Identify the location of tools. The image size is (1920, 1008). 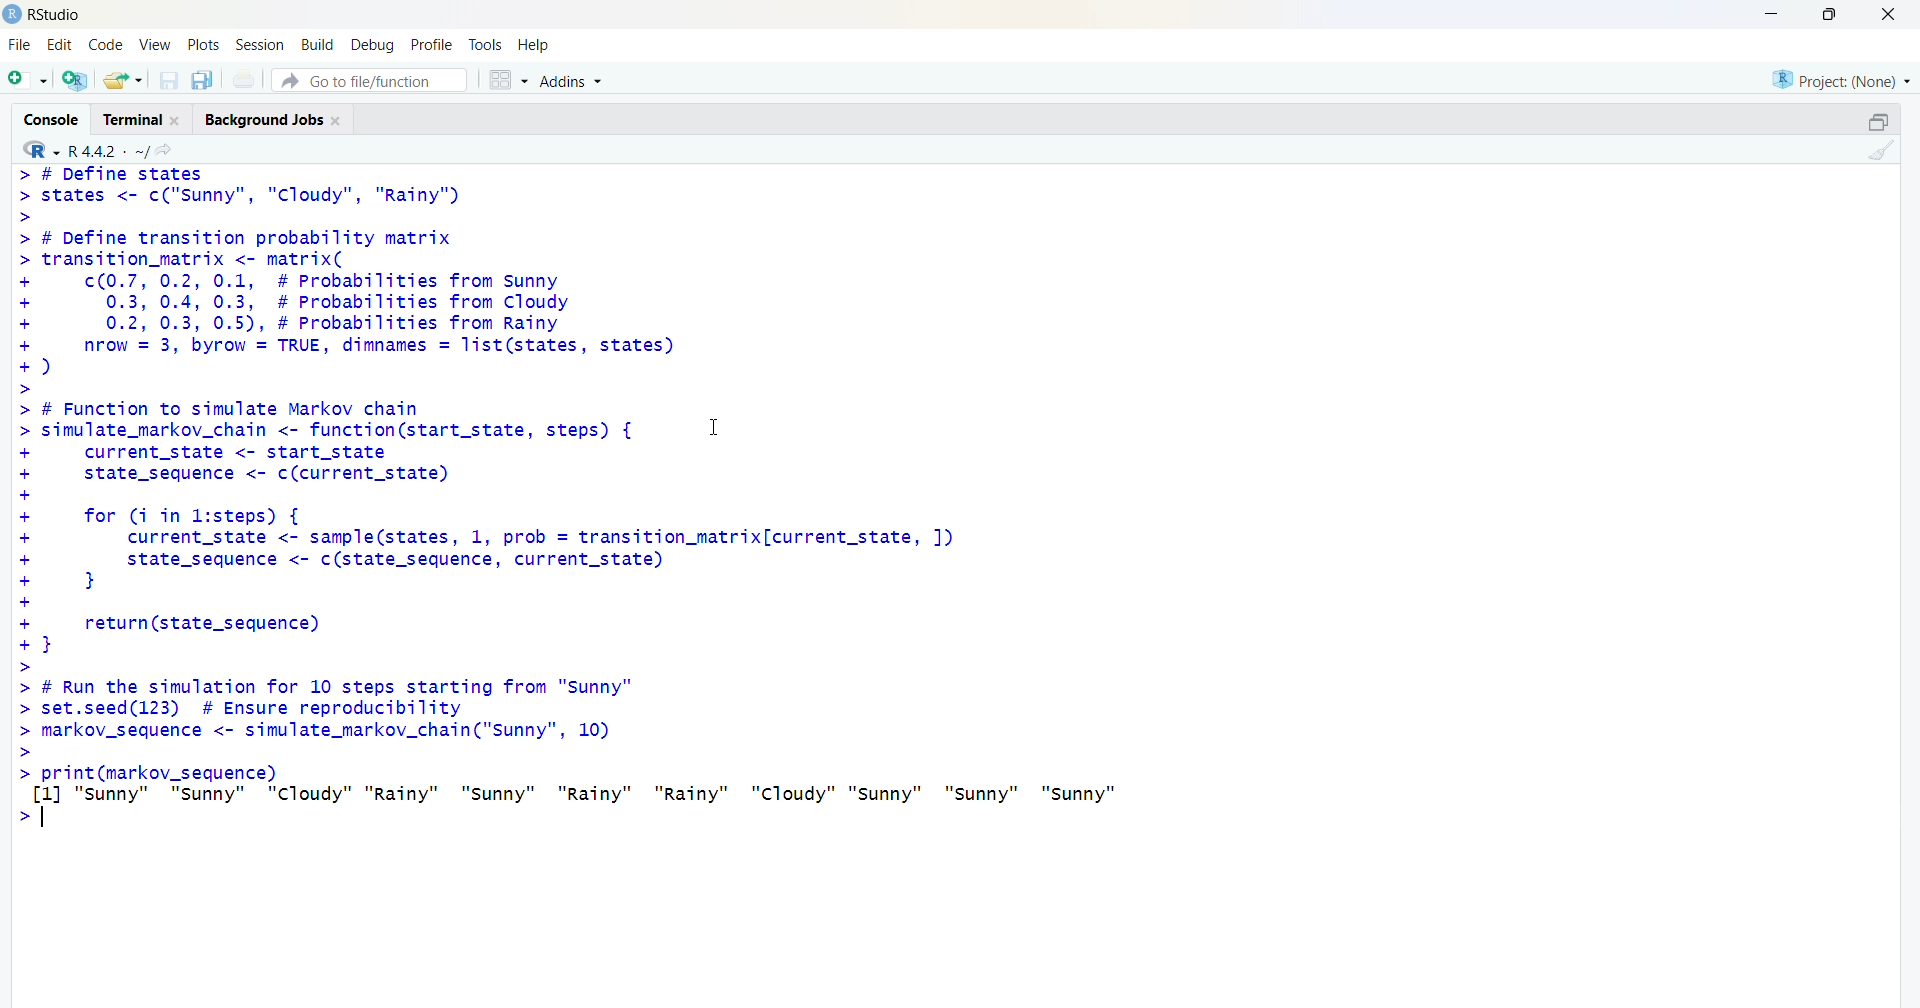
(487, 42).